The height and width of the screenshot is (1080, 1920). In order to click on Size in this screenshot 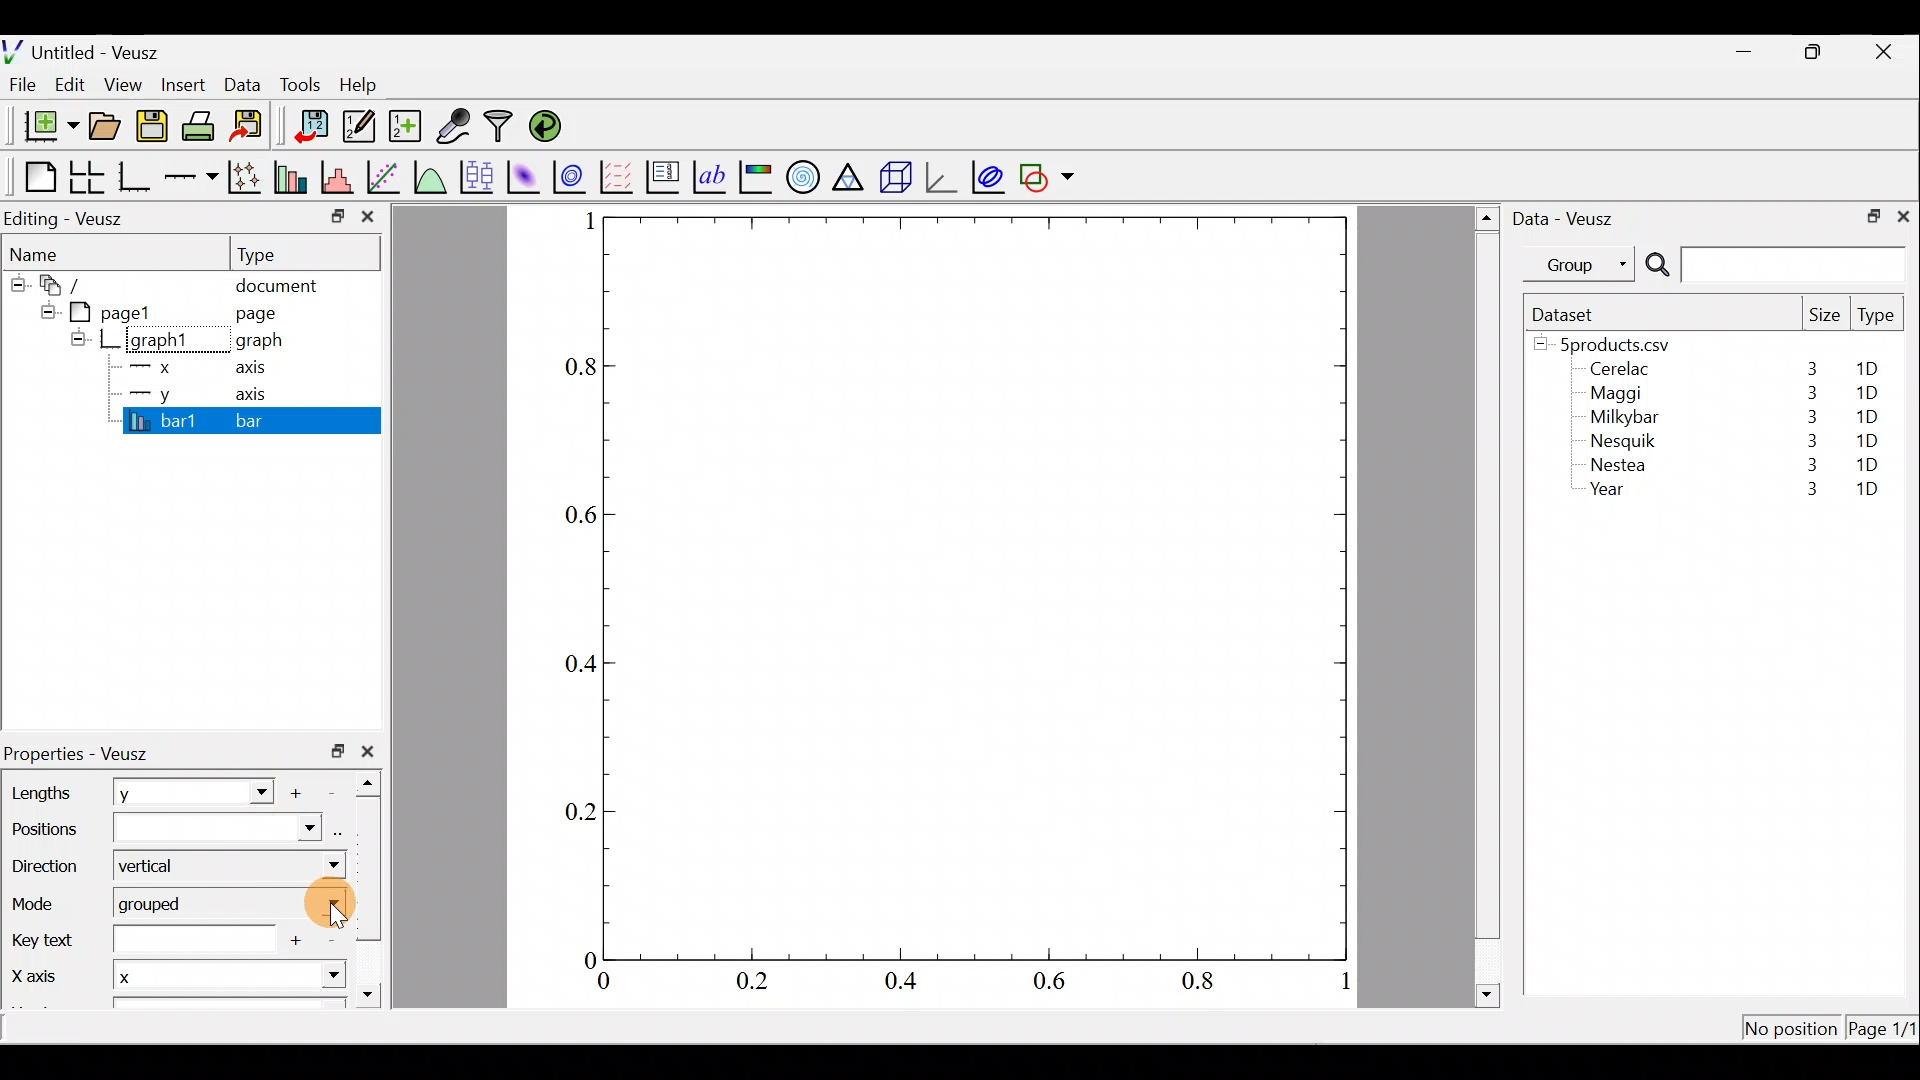, I will do `click(1824, 316)`.